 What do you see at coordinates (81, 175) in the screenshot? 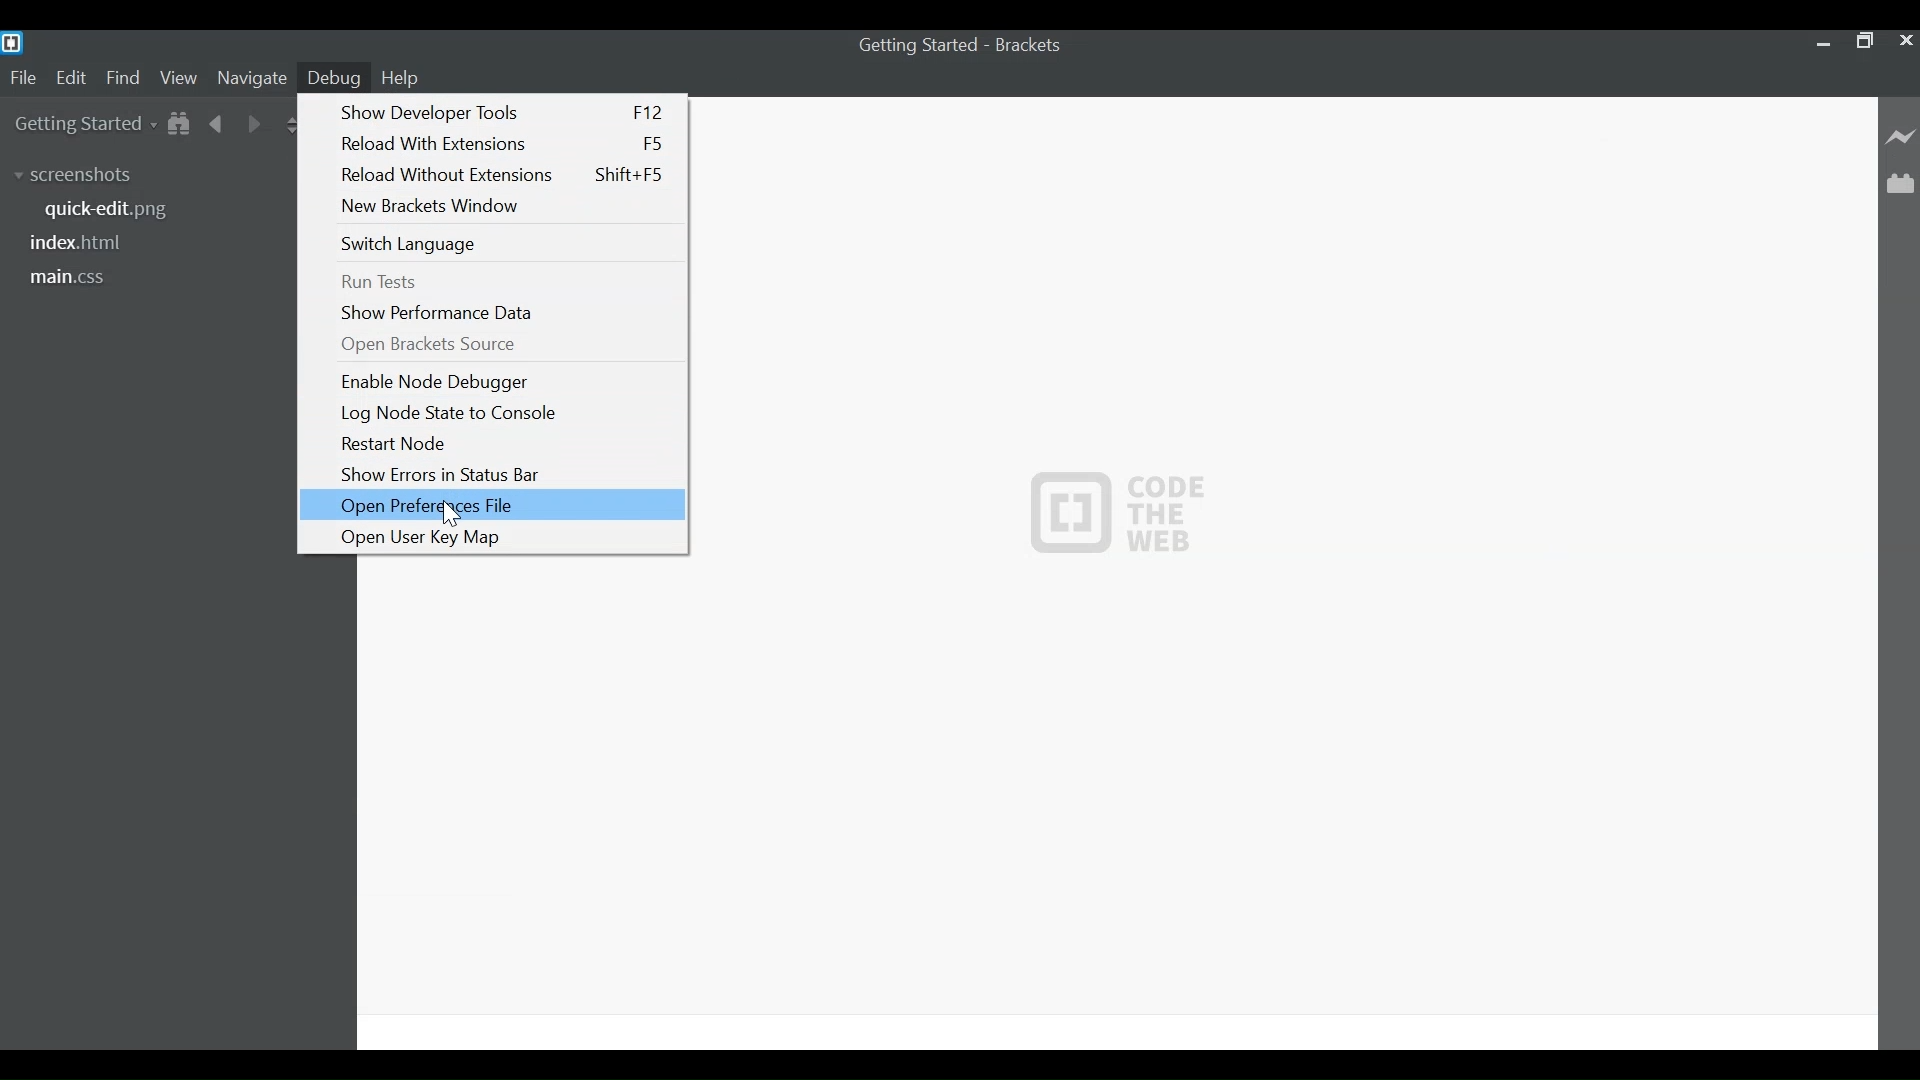
I see `screenshots ` at bounding box center [81, 175].